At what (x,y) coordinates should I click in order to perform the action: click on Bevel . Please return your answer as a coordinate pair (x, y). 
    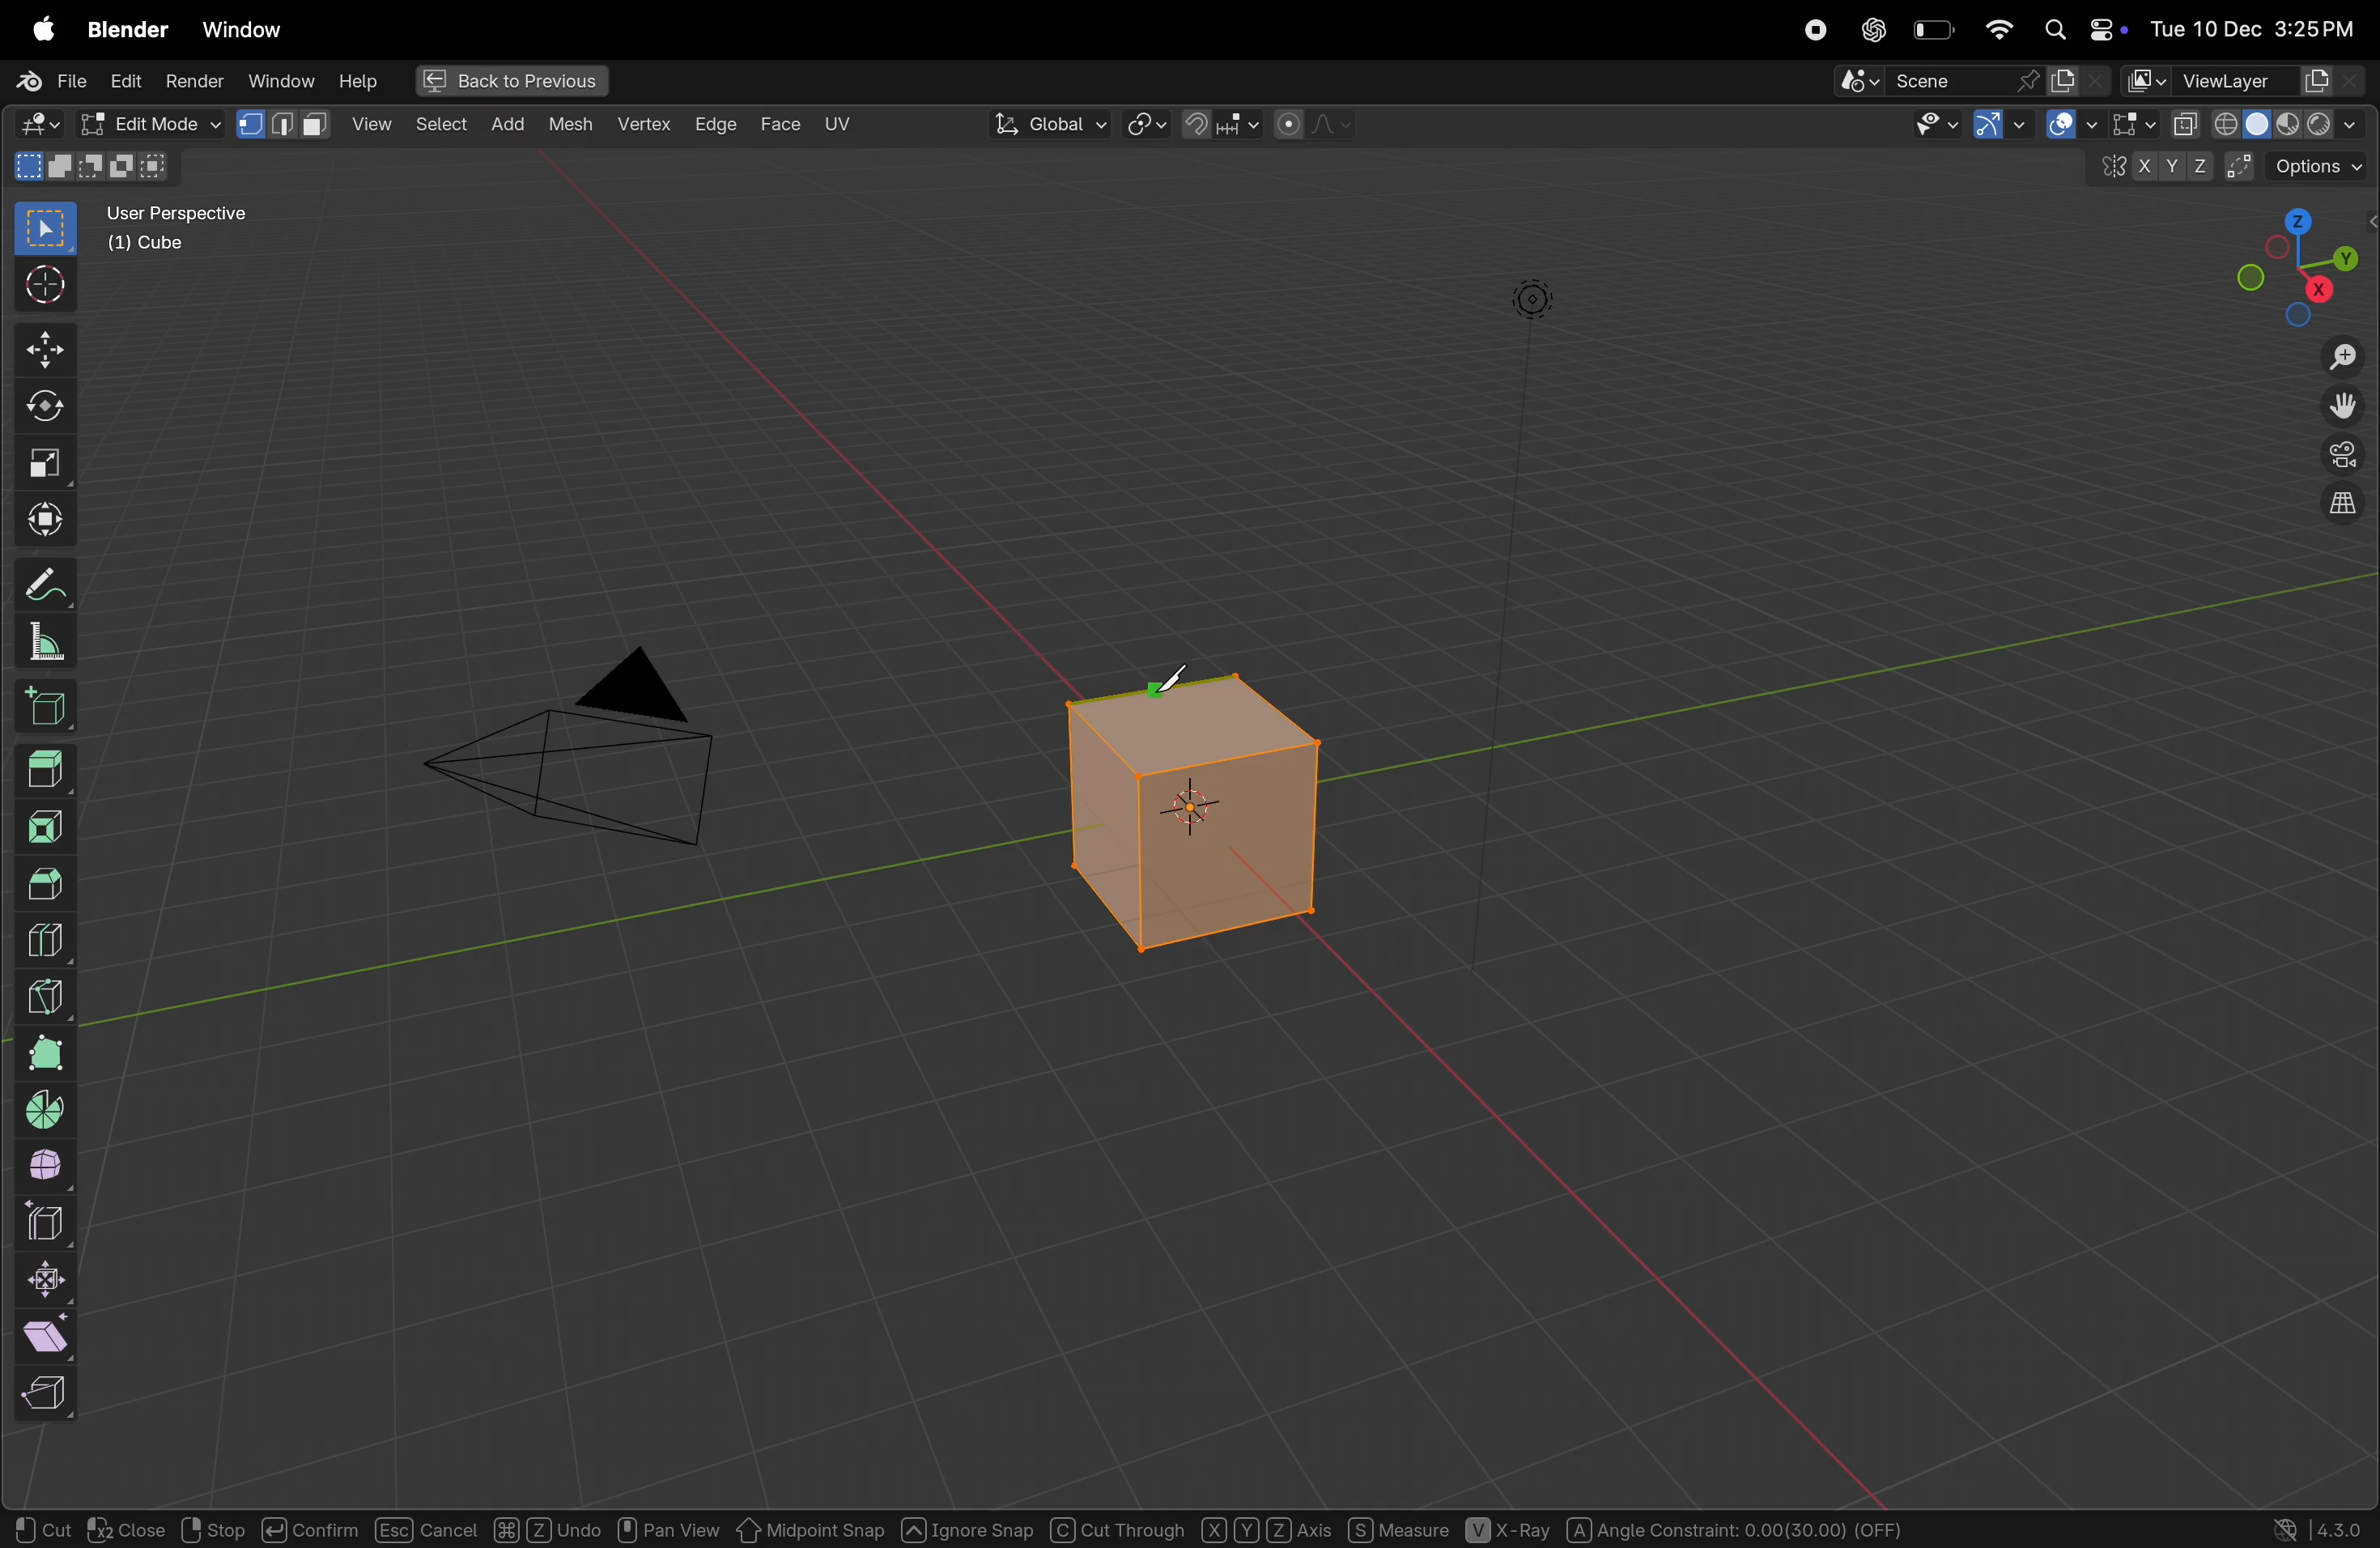
    Looking at the image, I should click on (47, 881).